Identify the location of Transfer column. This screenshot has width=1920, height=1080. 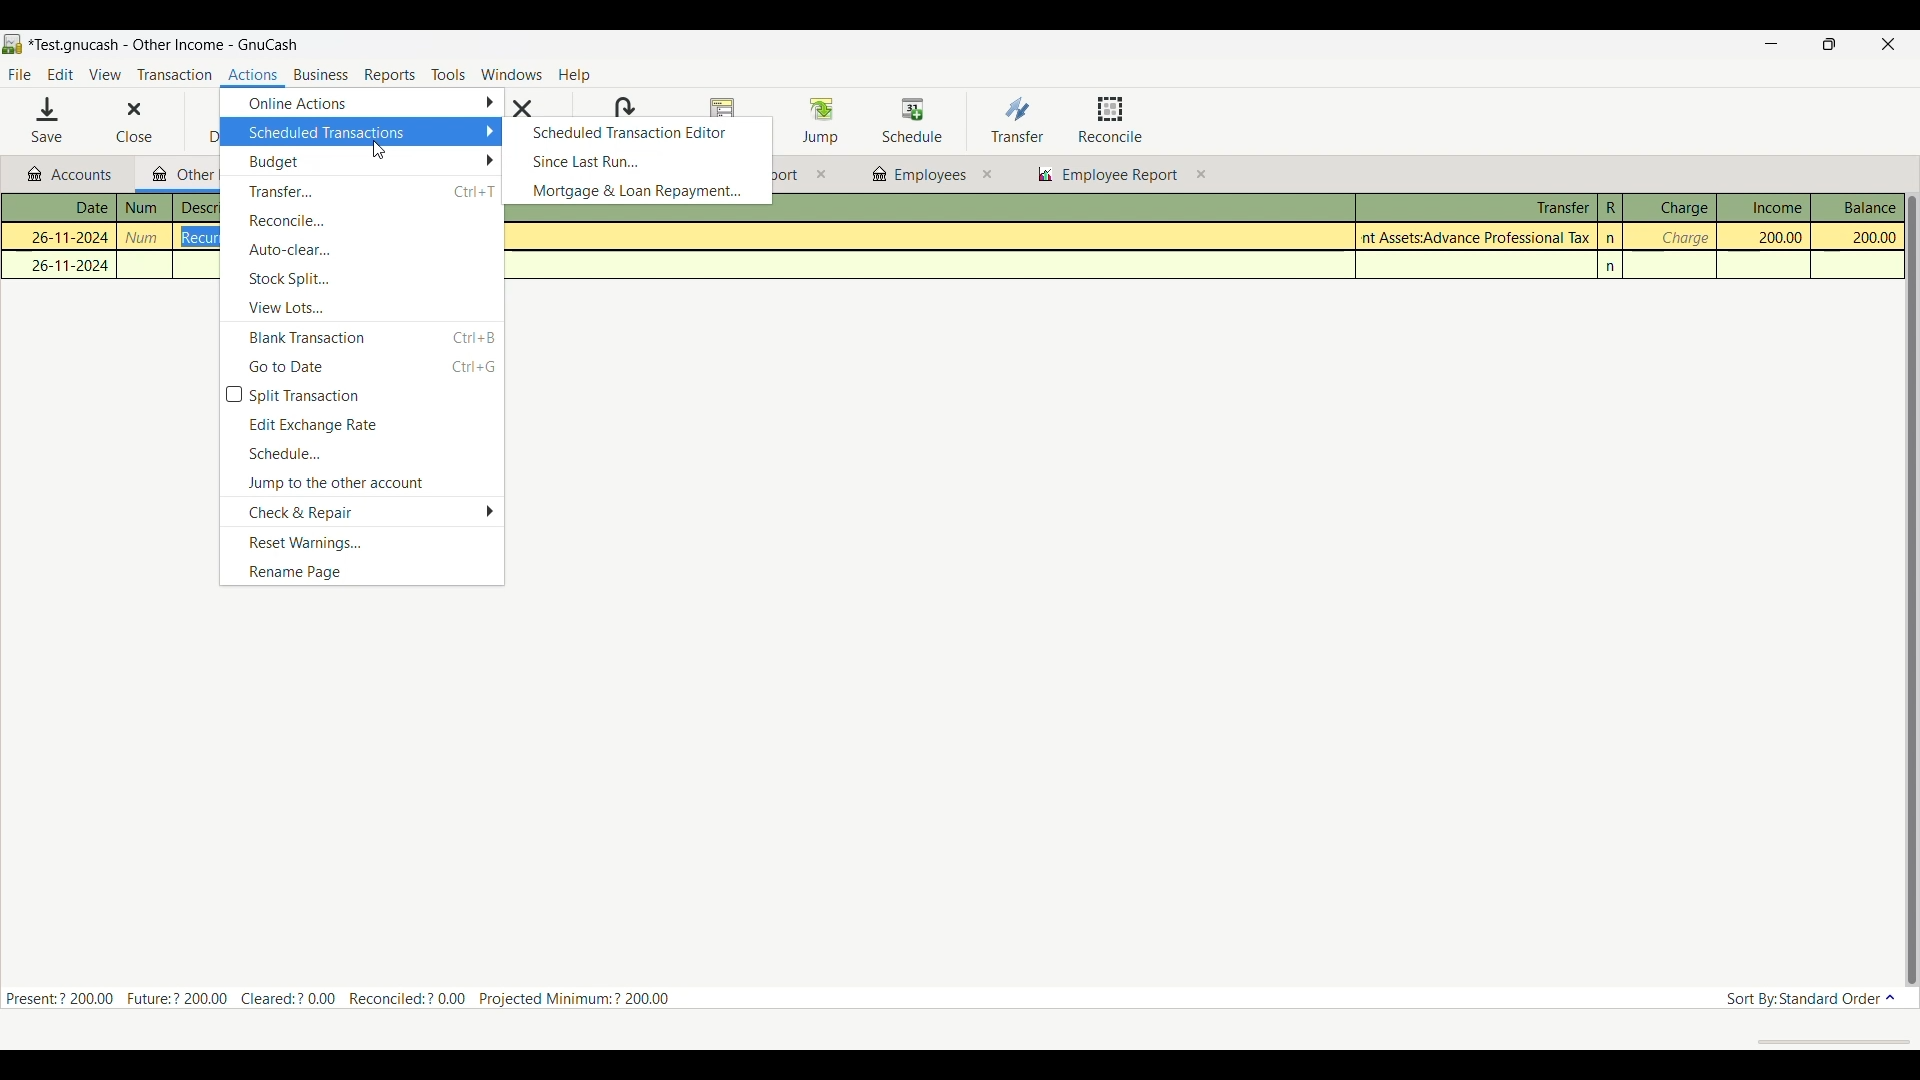
(1475, 205).